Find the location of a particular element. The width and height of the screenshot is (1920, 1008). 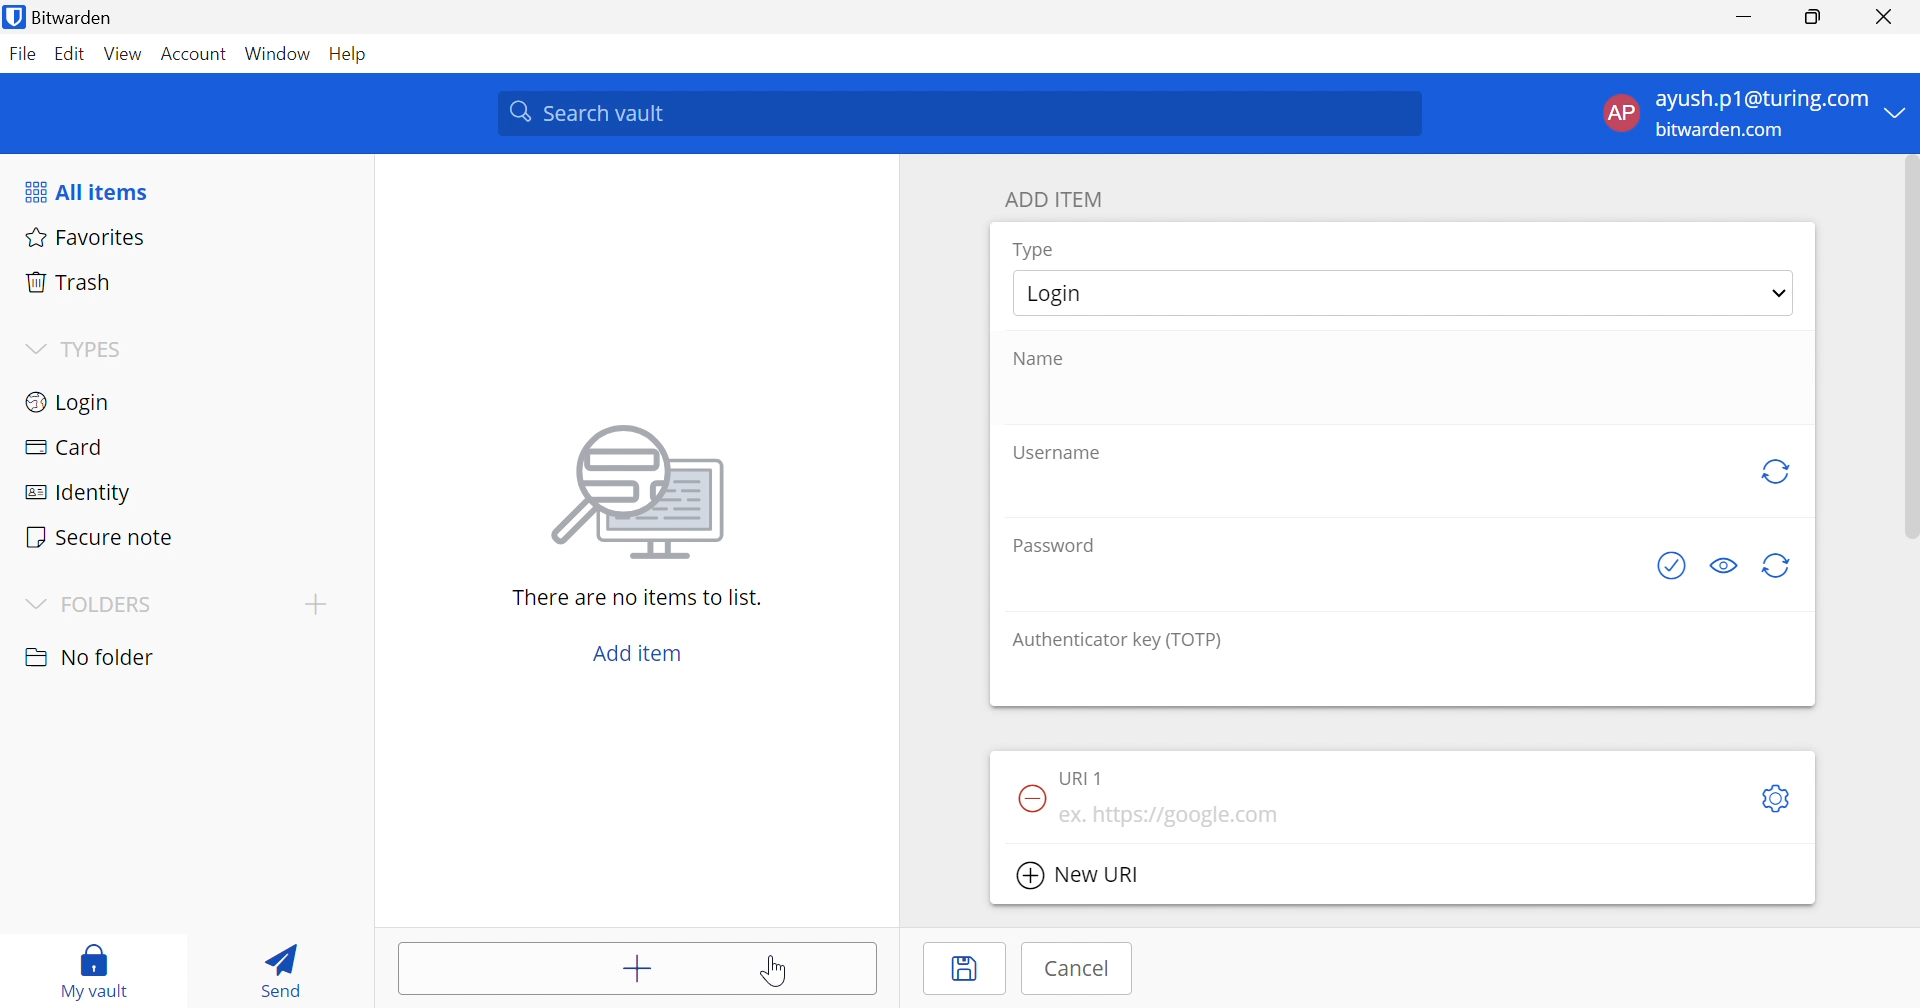

Drop Down is located at coordinates (34, 349).